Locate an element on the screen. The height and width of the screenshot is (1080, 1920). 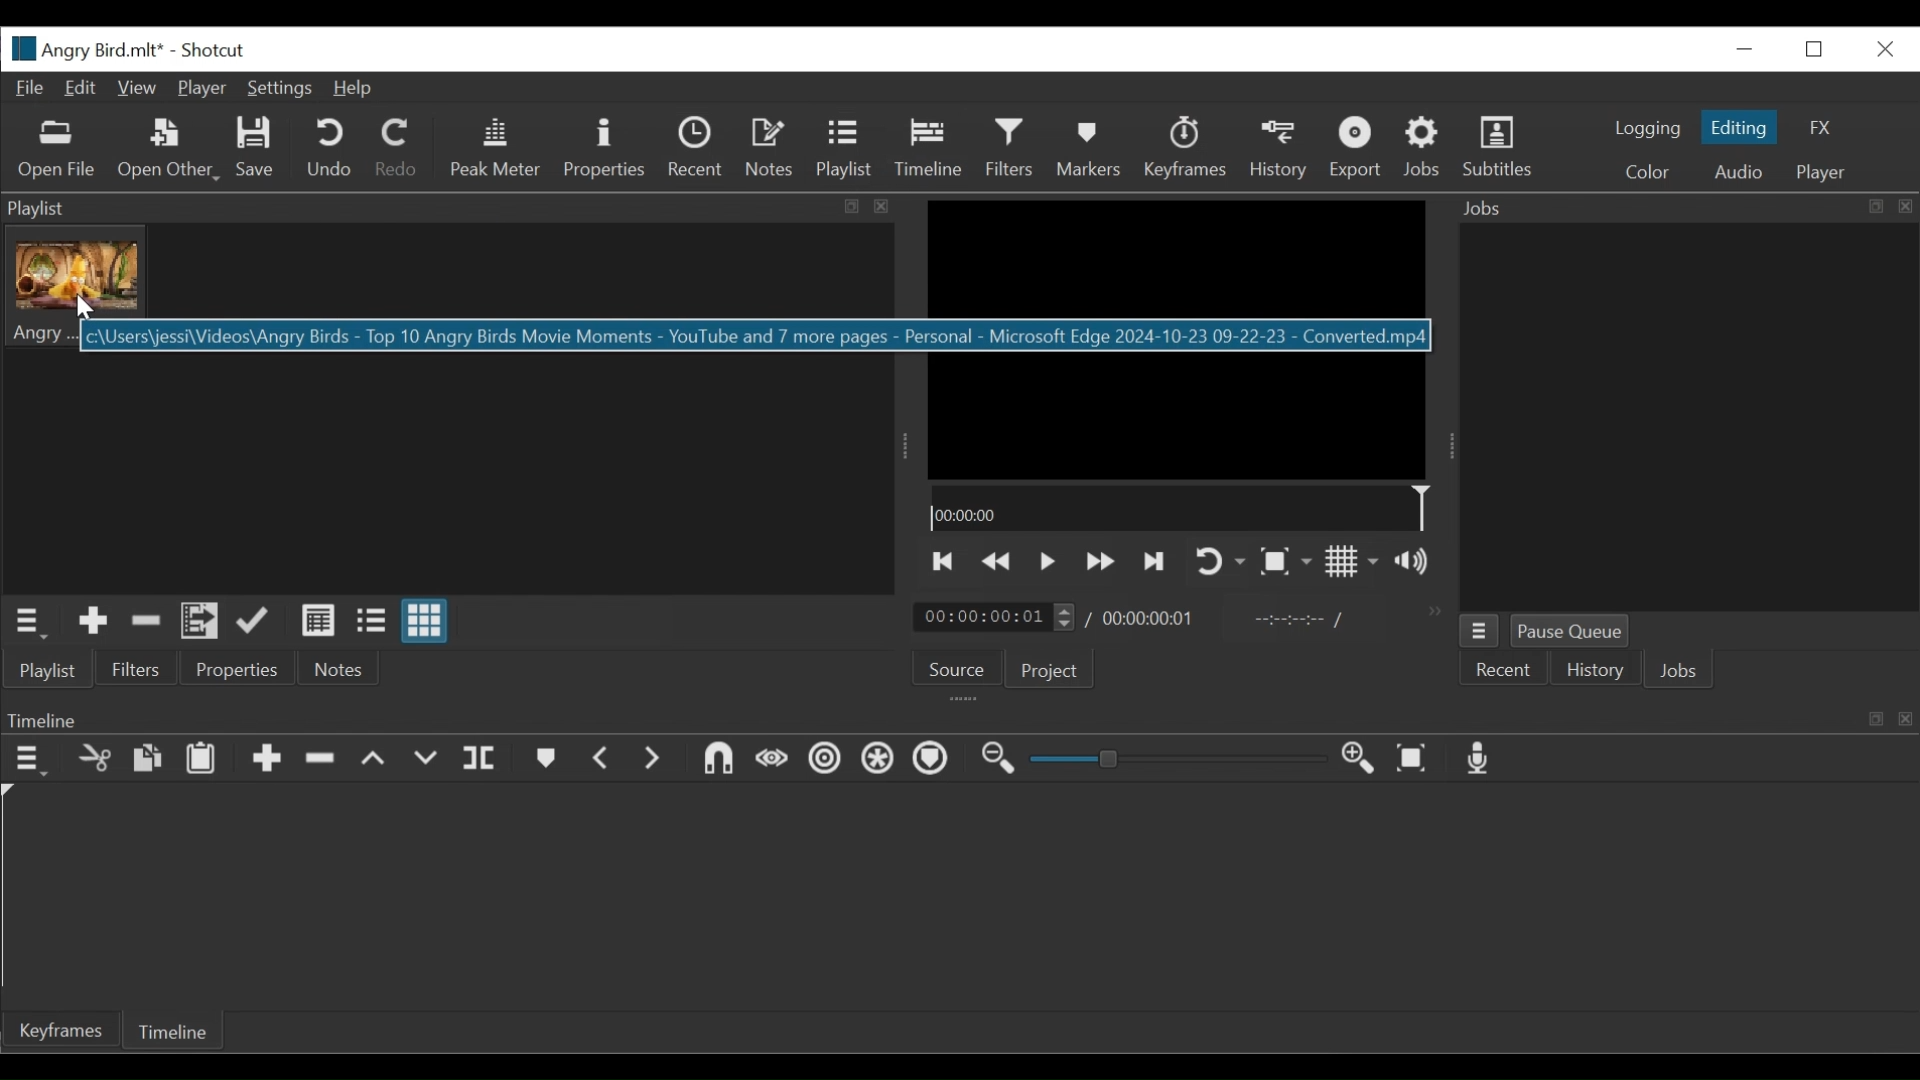
Close is located at coordinates (1882, 48).